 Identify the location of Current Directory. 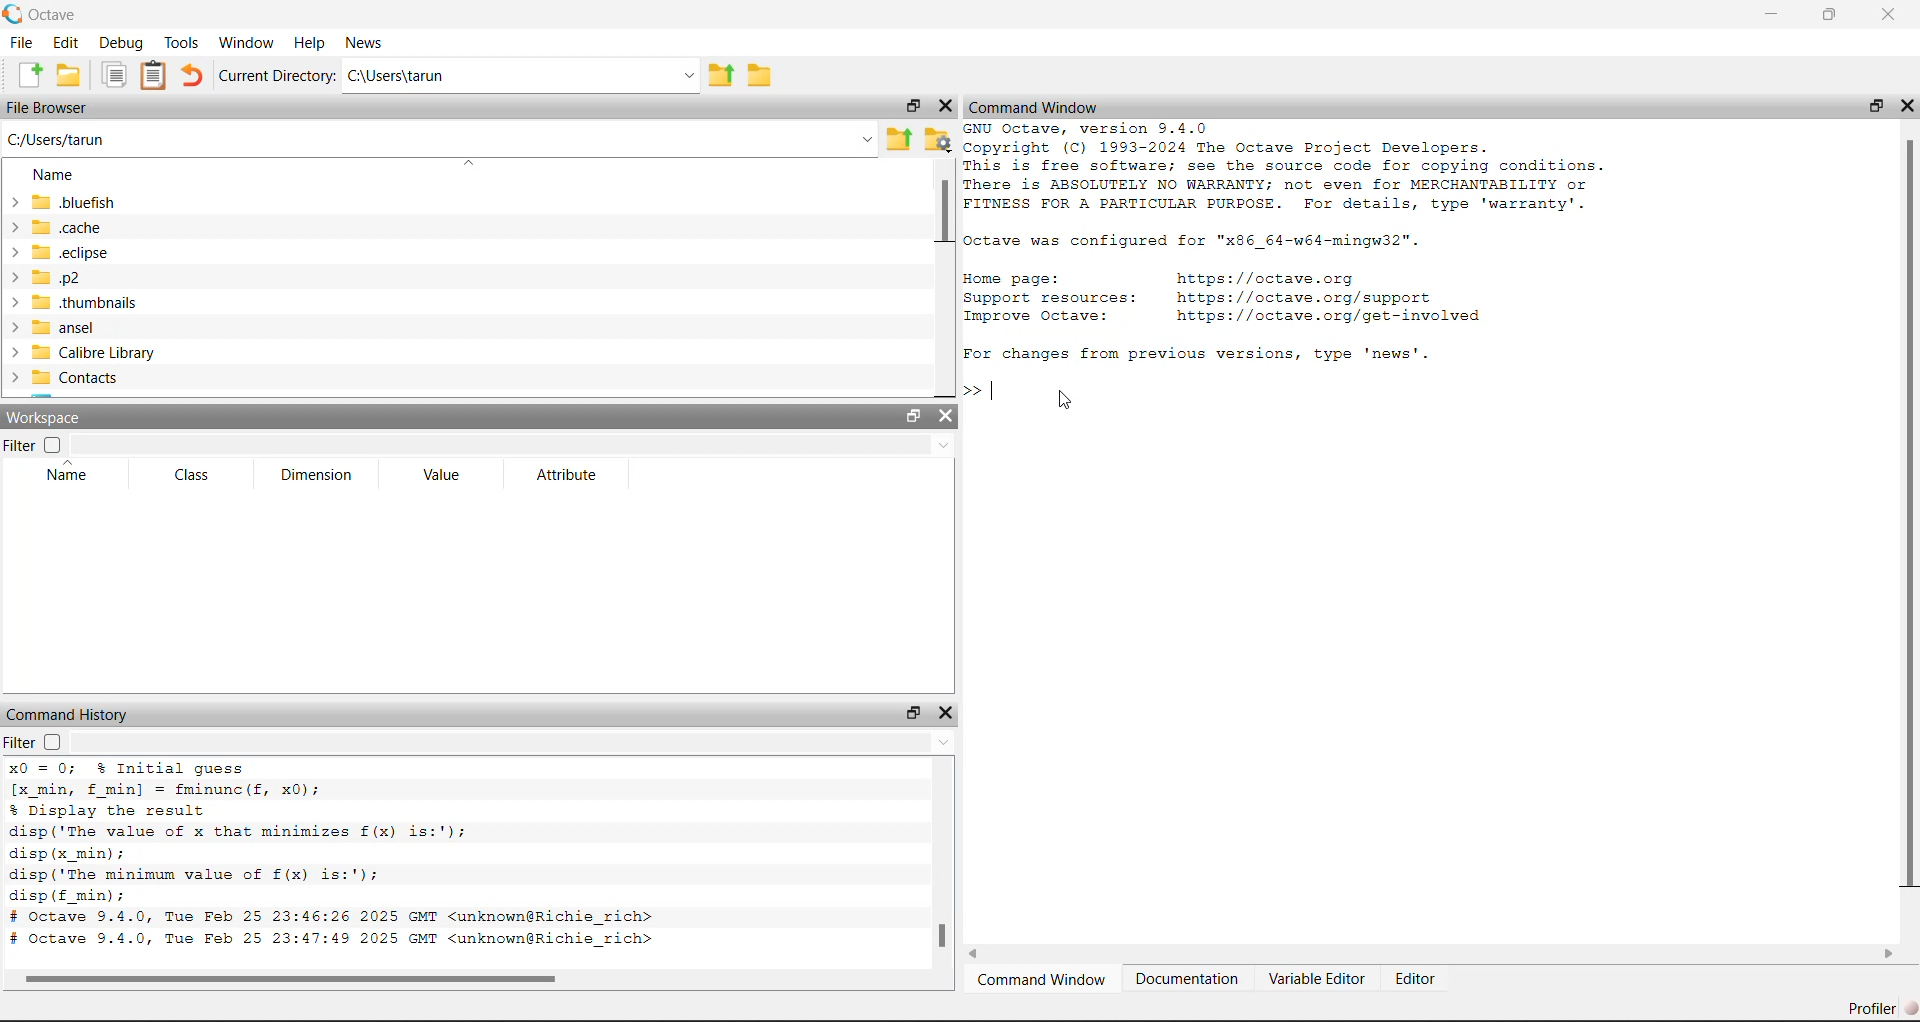
(276, 75).